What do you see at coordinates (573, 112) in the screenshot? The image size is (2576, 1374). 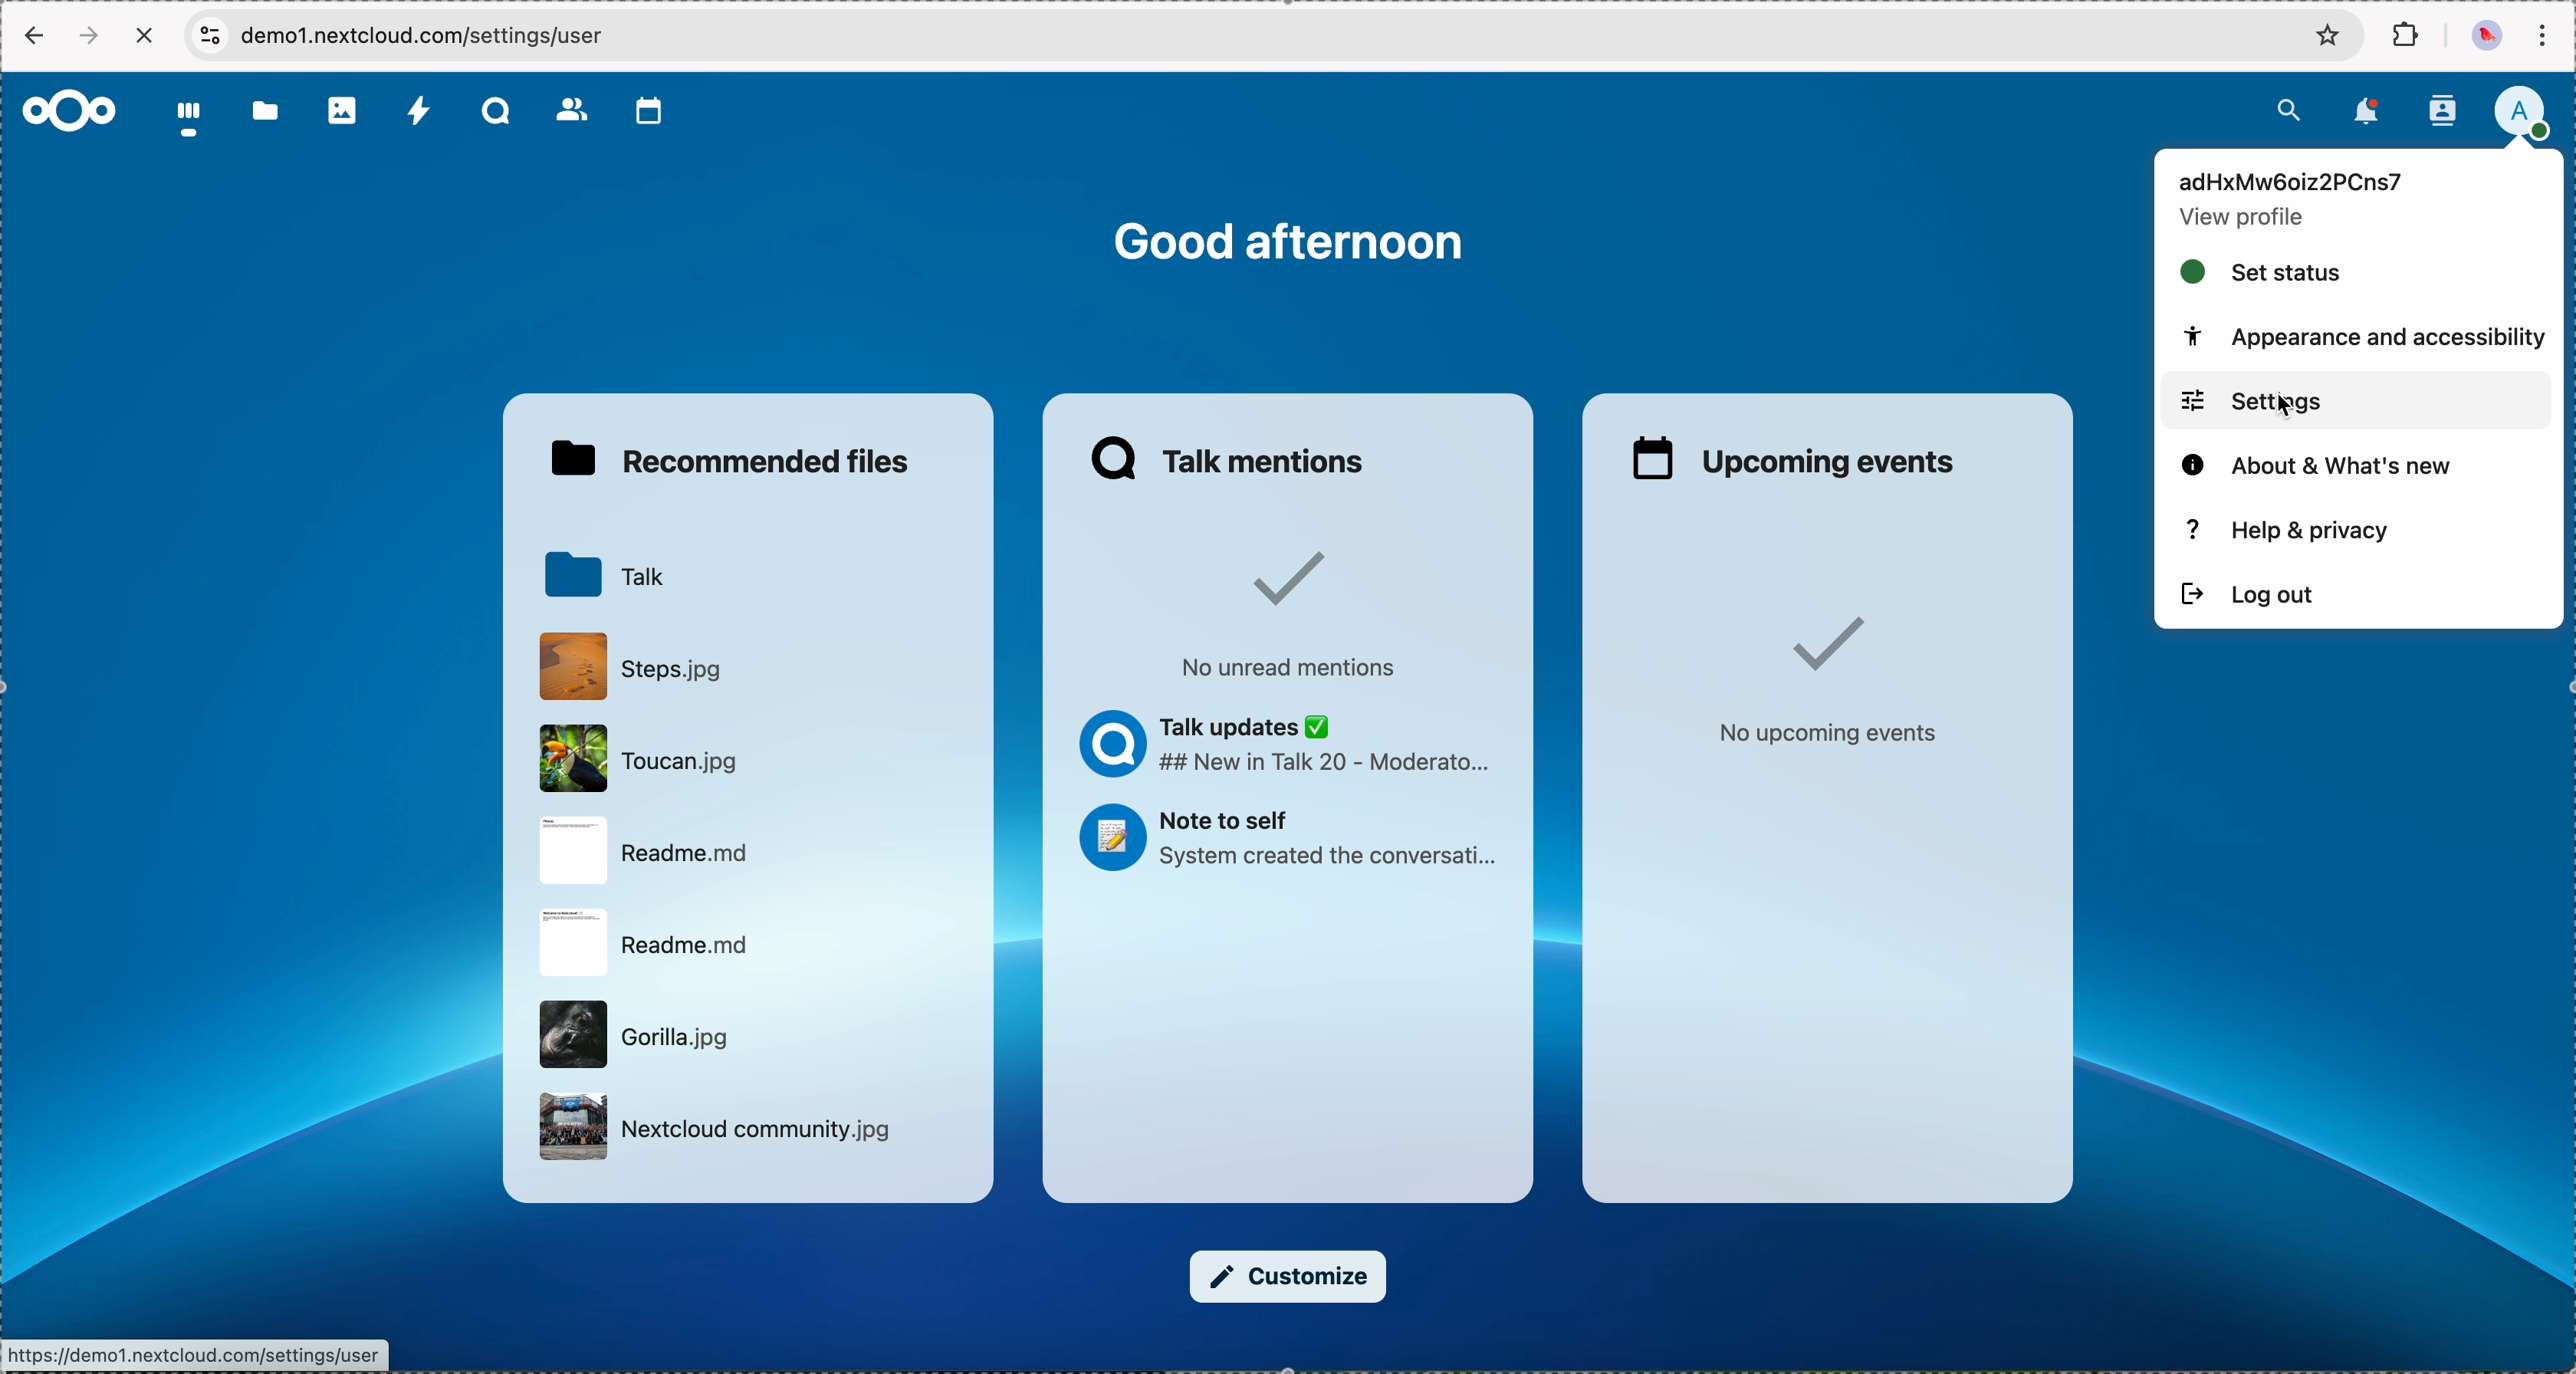 I see `contacts` at bounding box center [573, 112].